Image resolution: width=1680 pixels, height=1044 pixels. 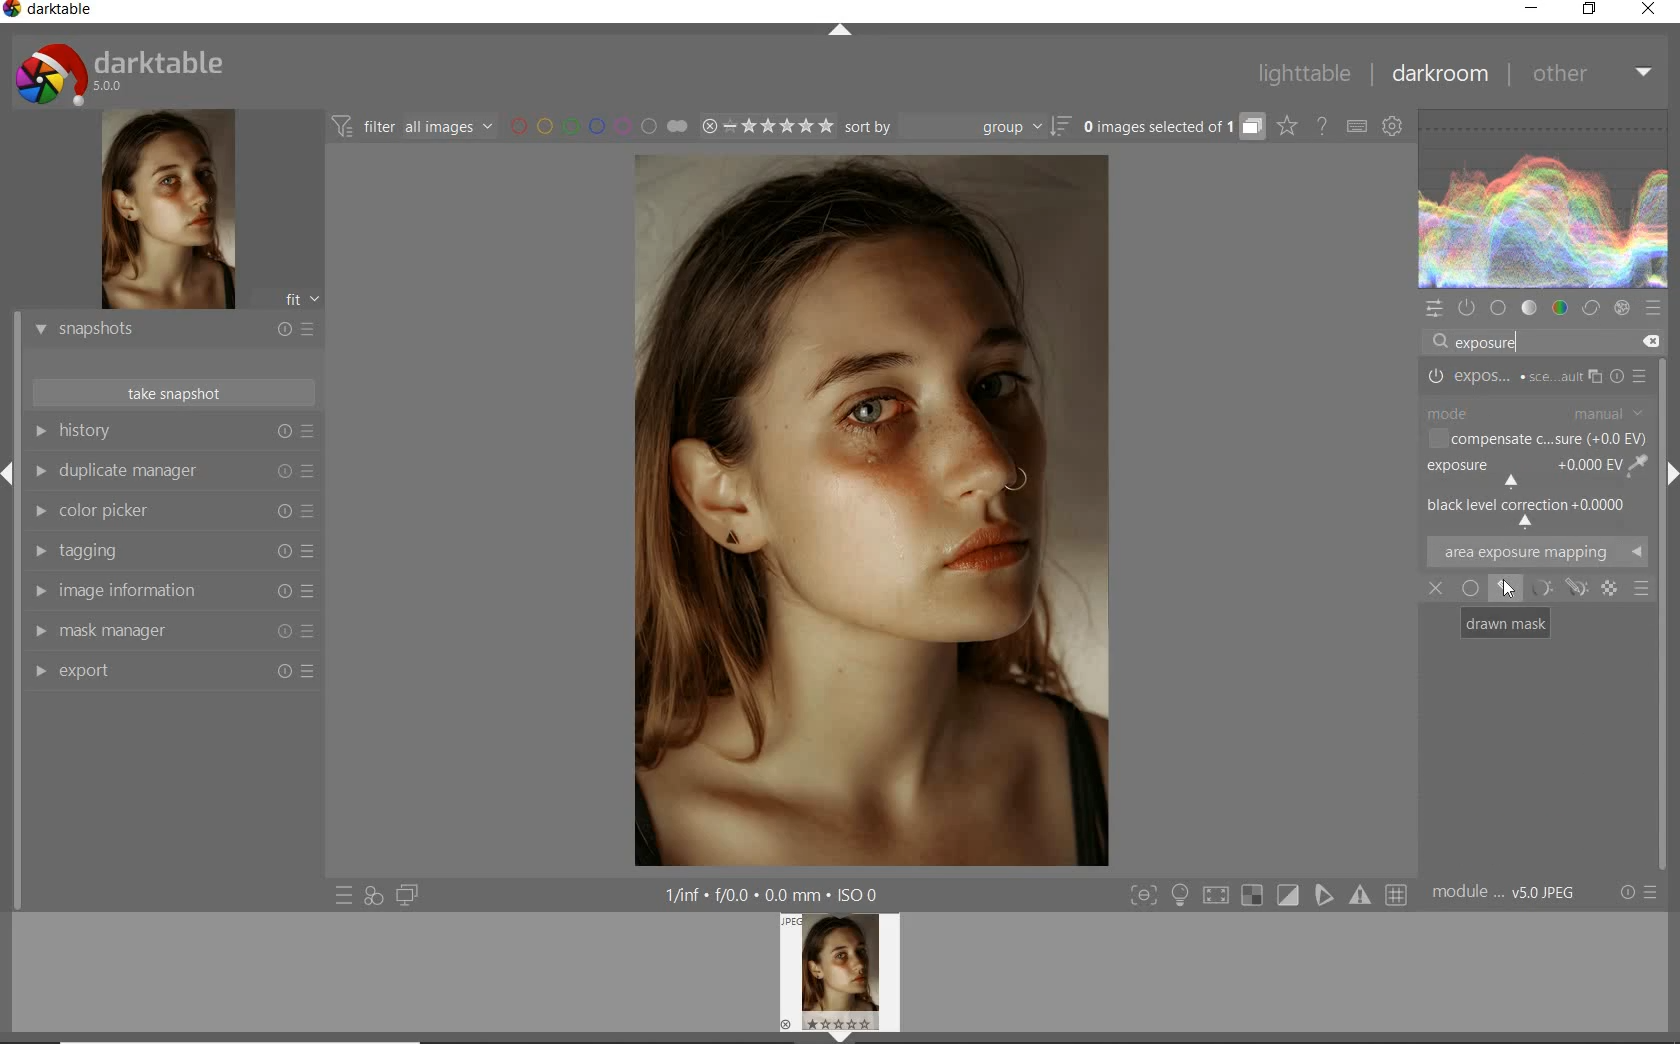 What do you see at coordinates (1470, 590) in the screenshot?
I see `UNIFORMLY` at bounding box center [1470, 590].